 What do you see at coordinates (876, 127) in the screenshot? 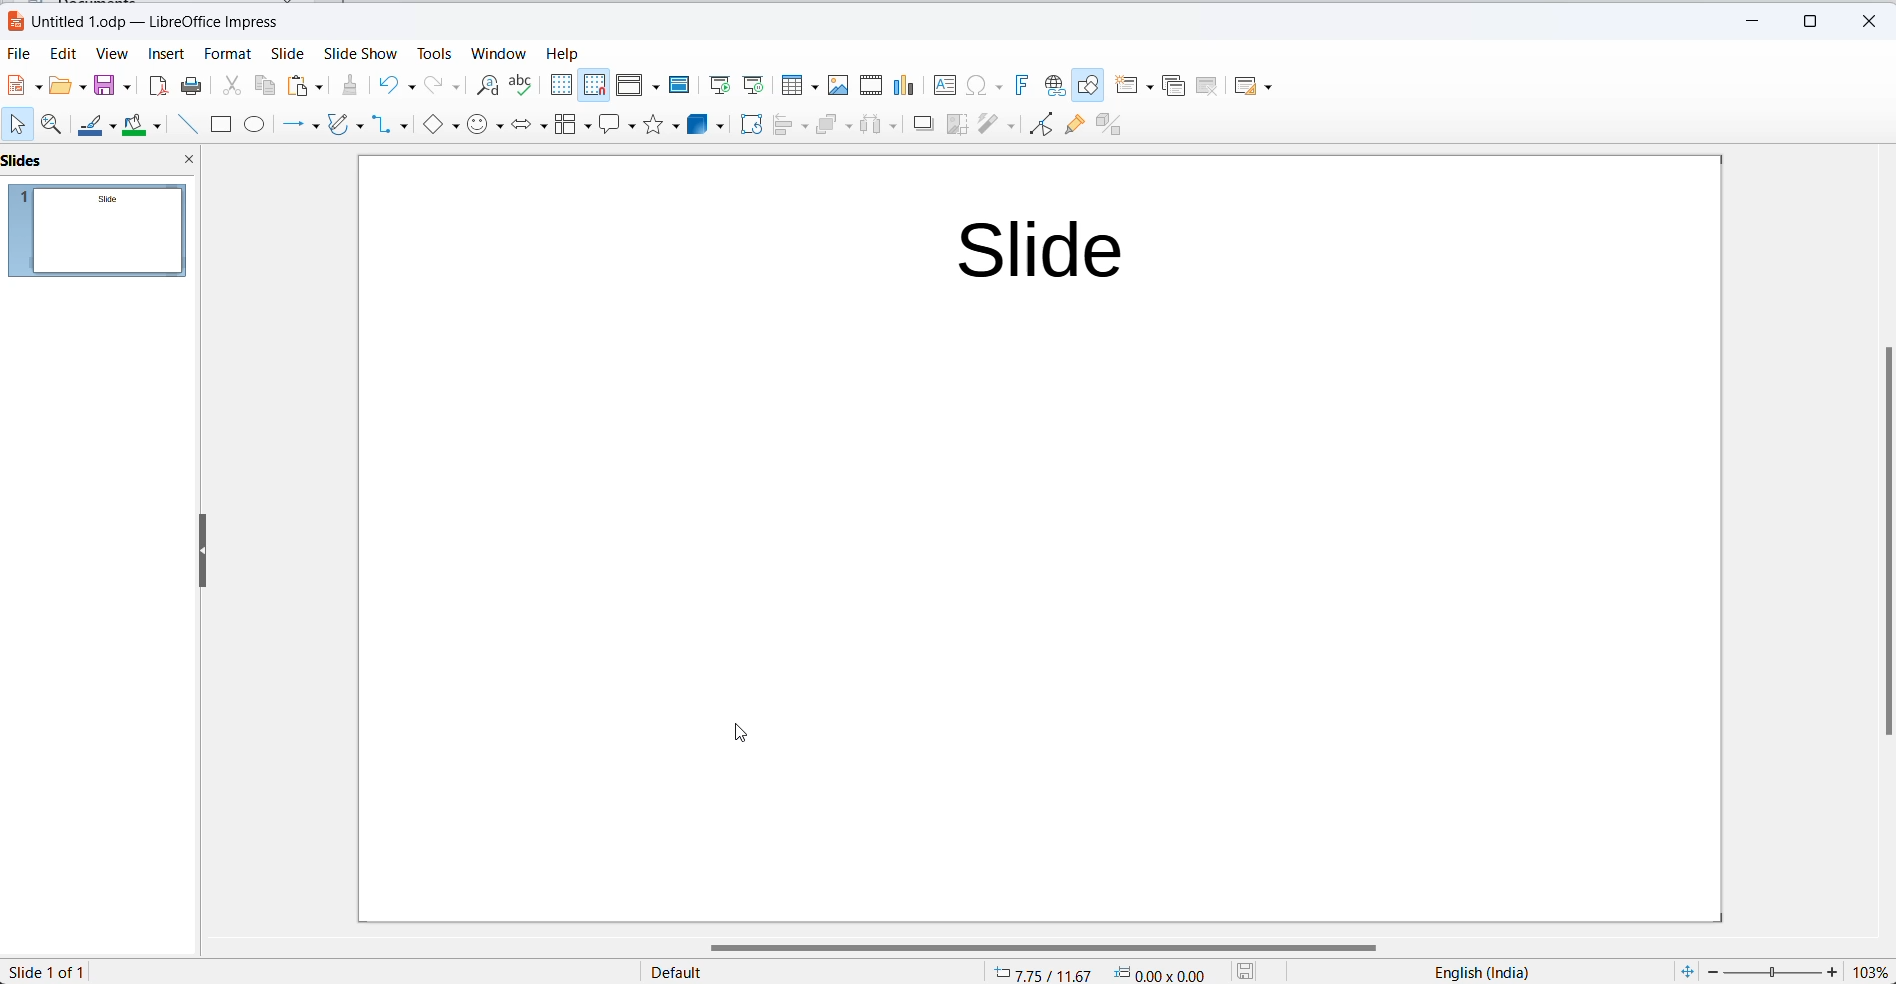
I see `distribute objects` at bounding box center [876, 127].